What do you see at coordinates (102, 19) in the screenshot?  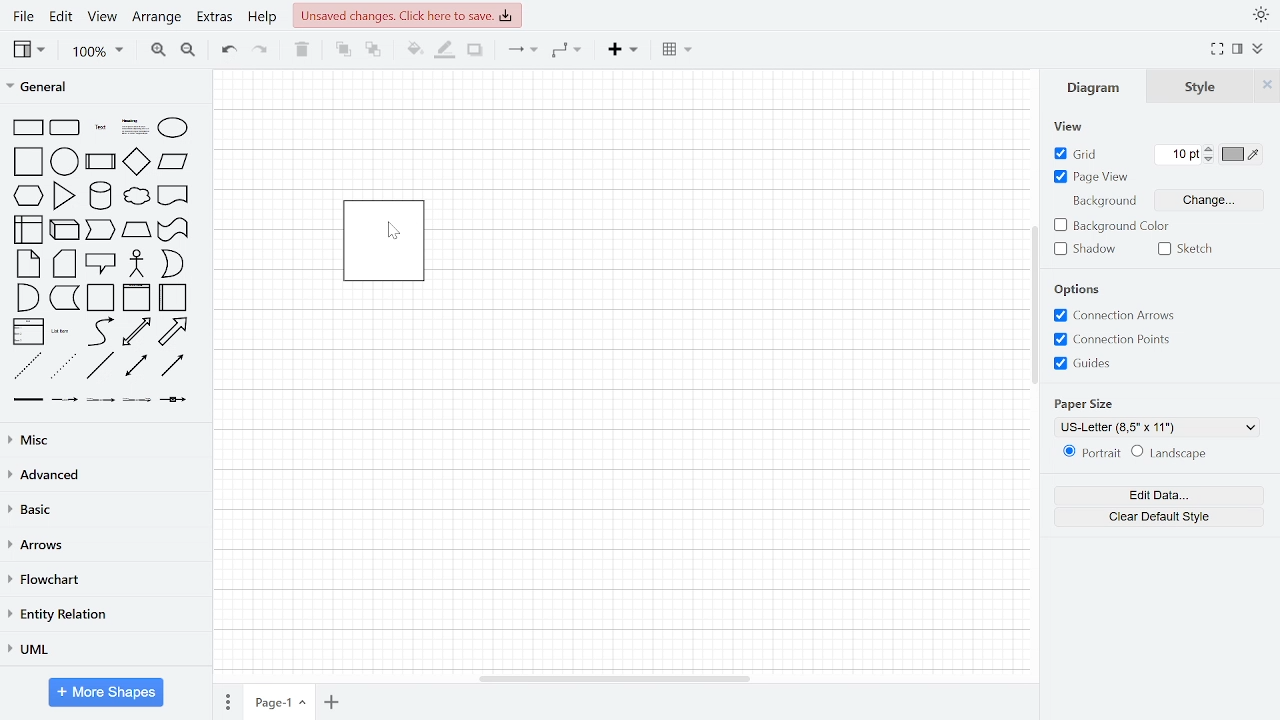 I see `view` at bounding box center [102, 19].